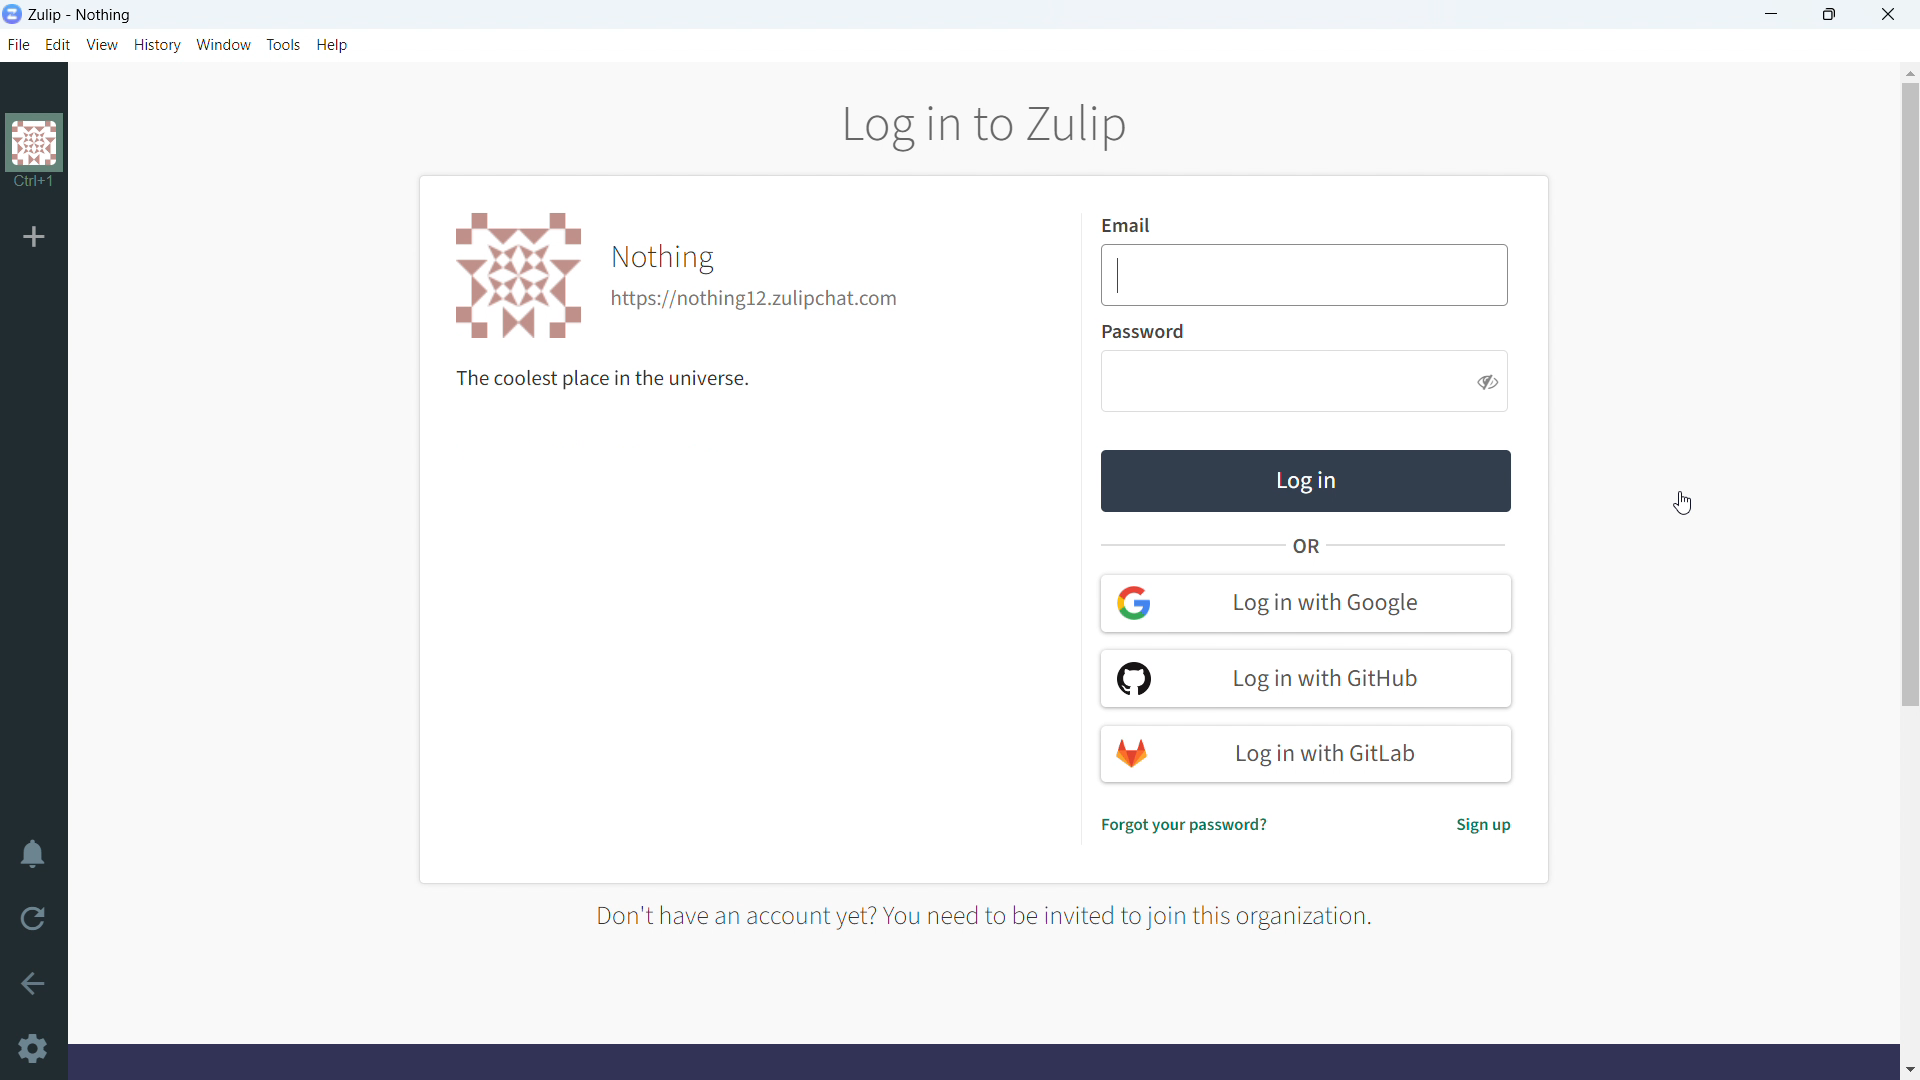 The width and height of the screenshot is (1920, 1080). What do you see at coordinates (17, 44) in the screenshot?
I see `file` at bounding box center [17, 44].